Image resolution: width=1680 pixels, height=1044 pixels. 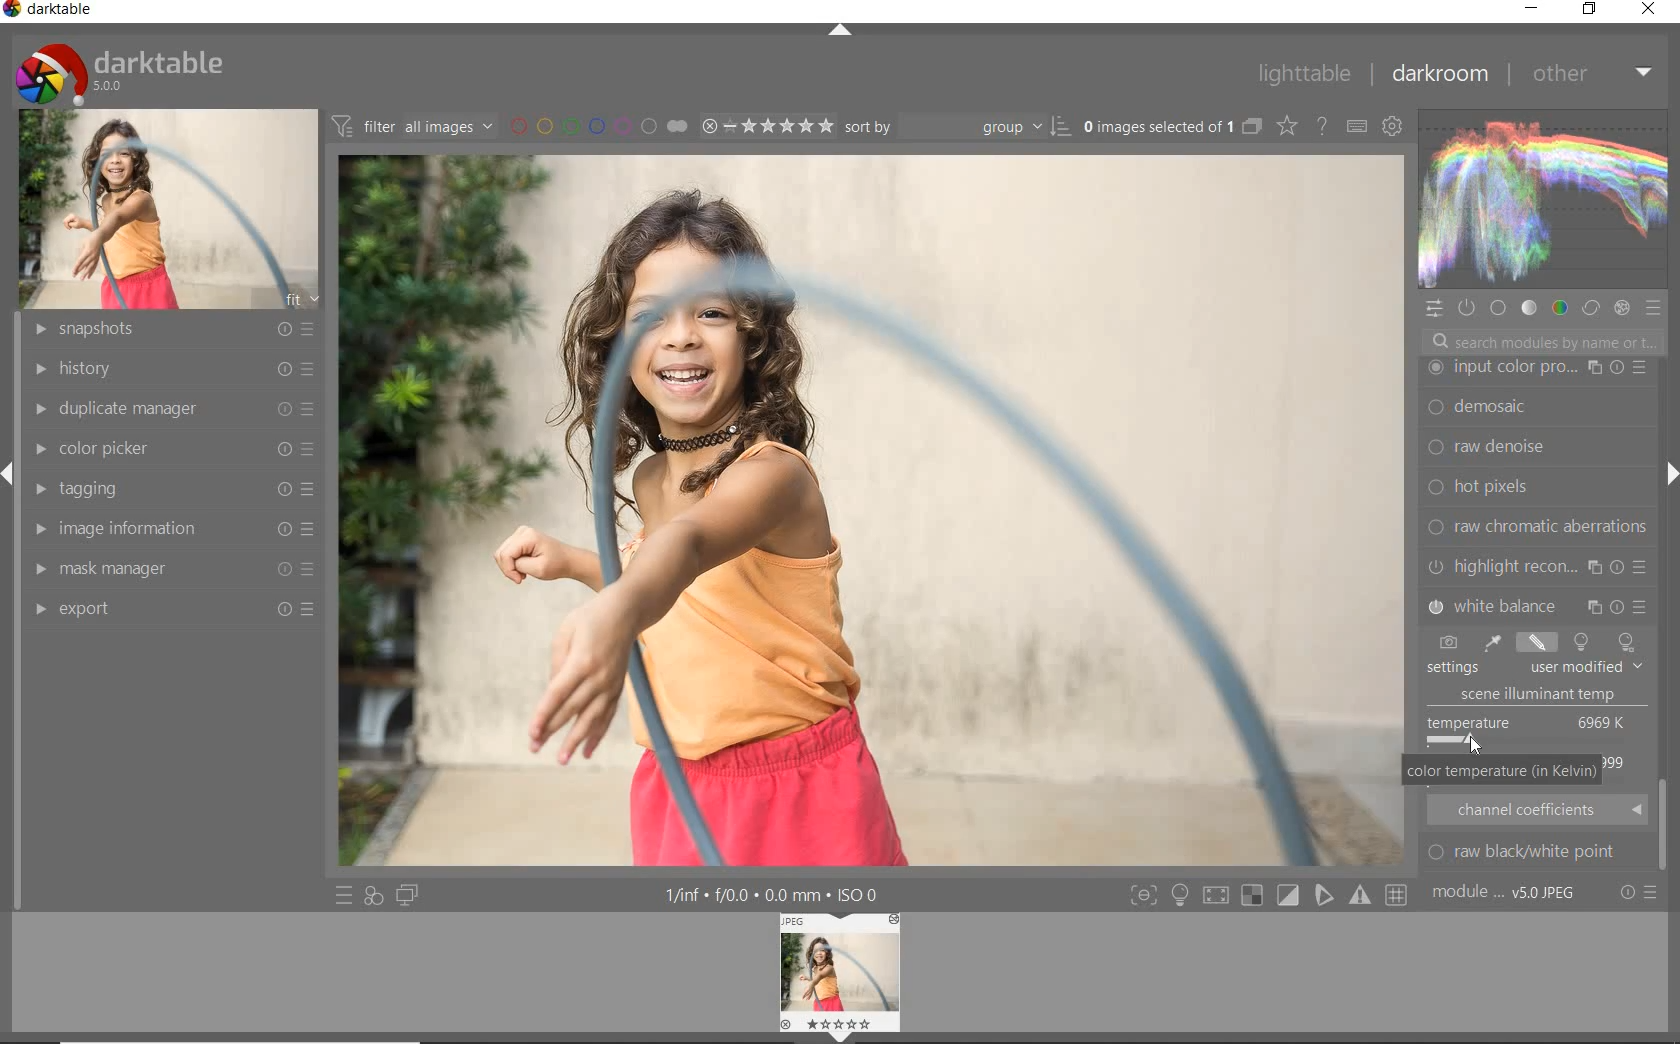 What do you see at coordinates (1529, 307) in the screenshot?
I see `tone` at bounding box center [1529, 307].